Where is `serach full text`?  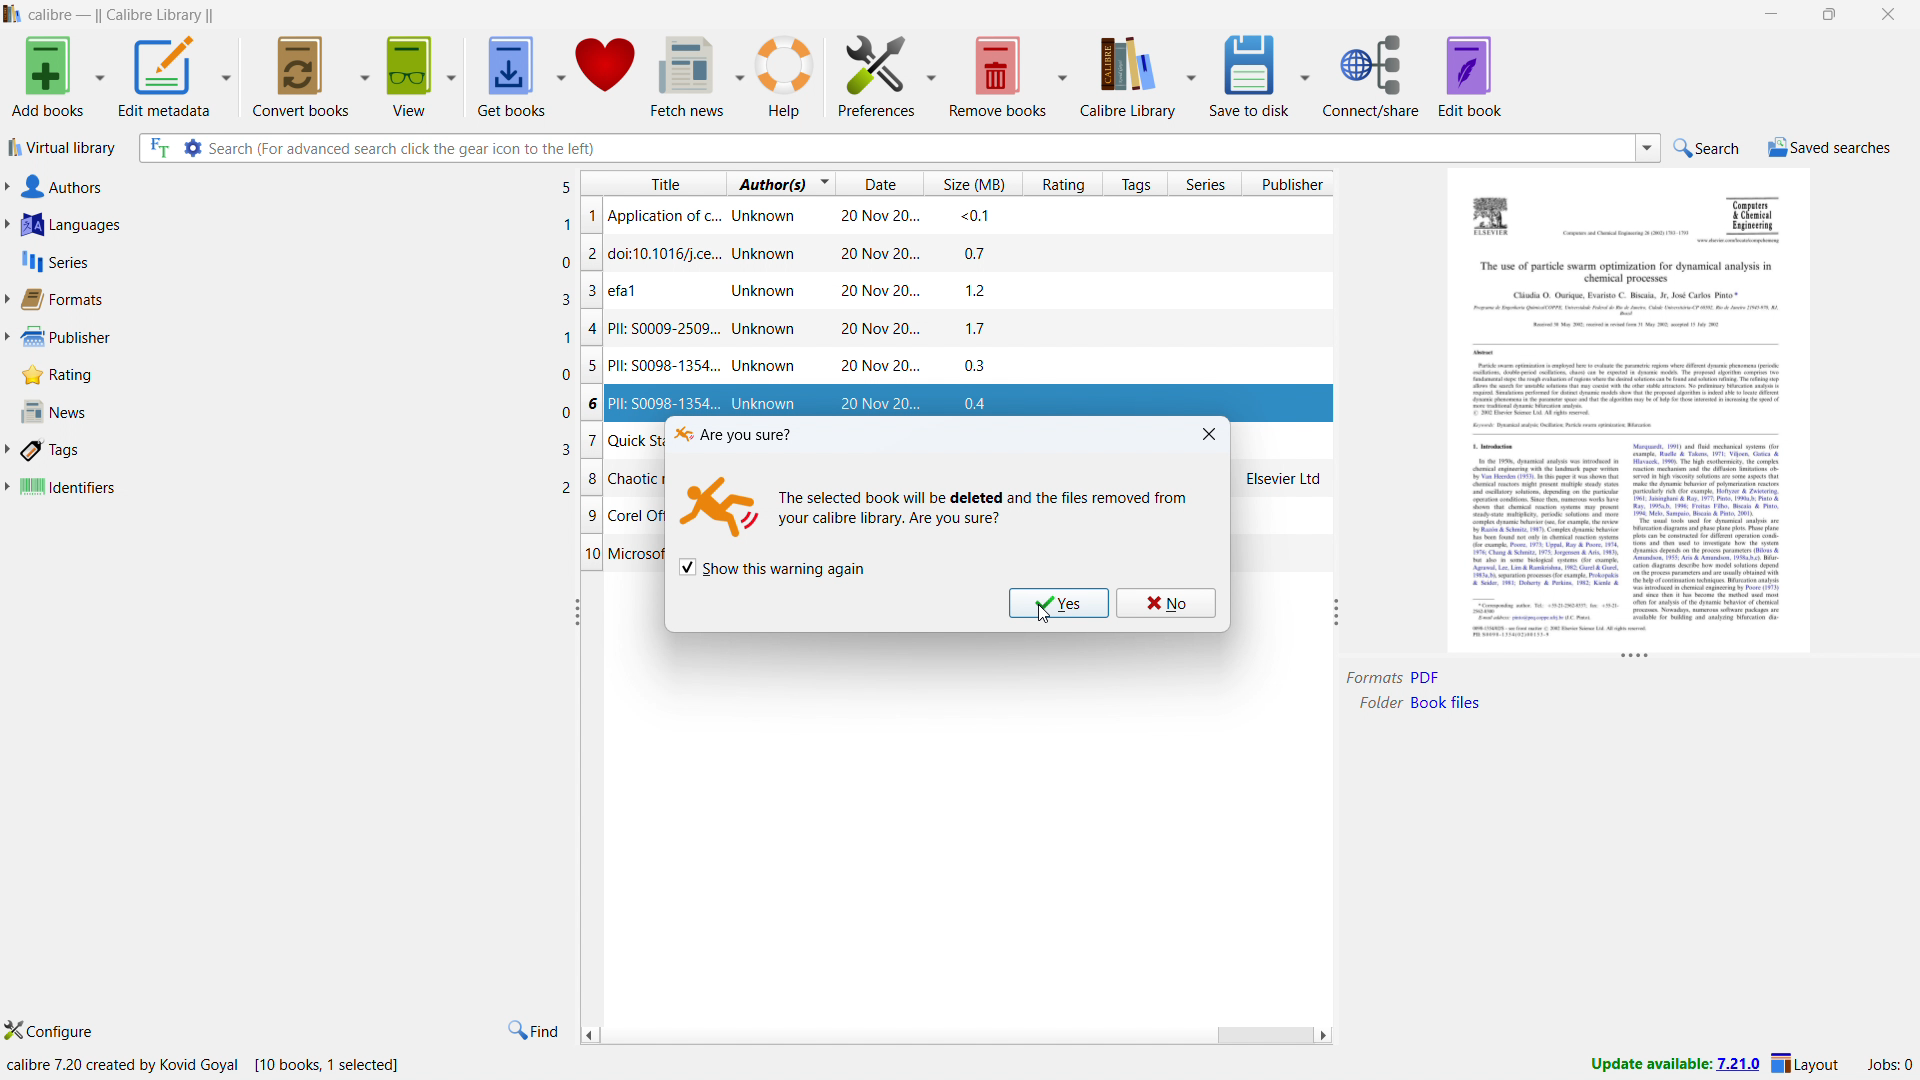
serach full text is located at coordinates (156, 149).